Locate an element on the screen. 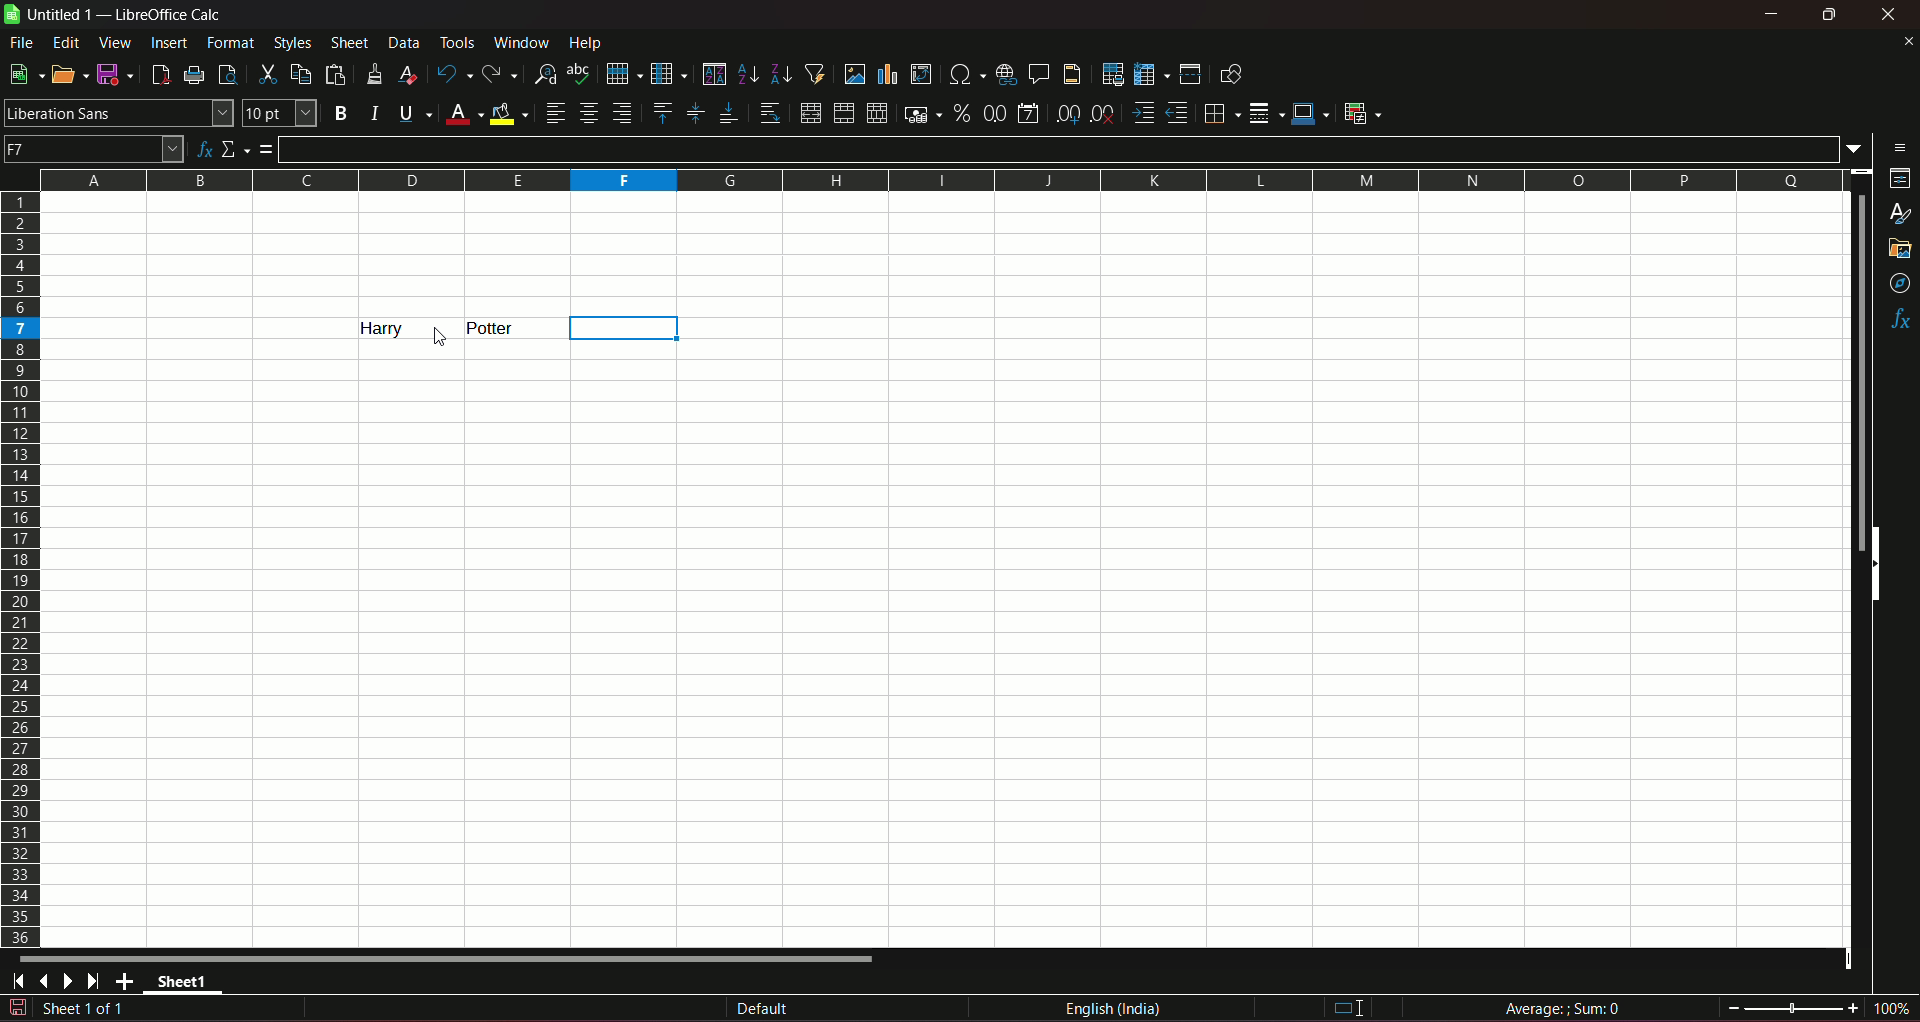 The image size is (1920, 1022). decrease indent is located at coordinates (1177, 113).